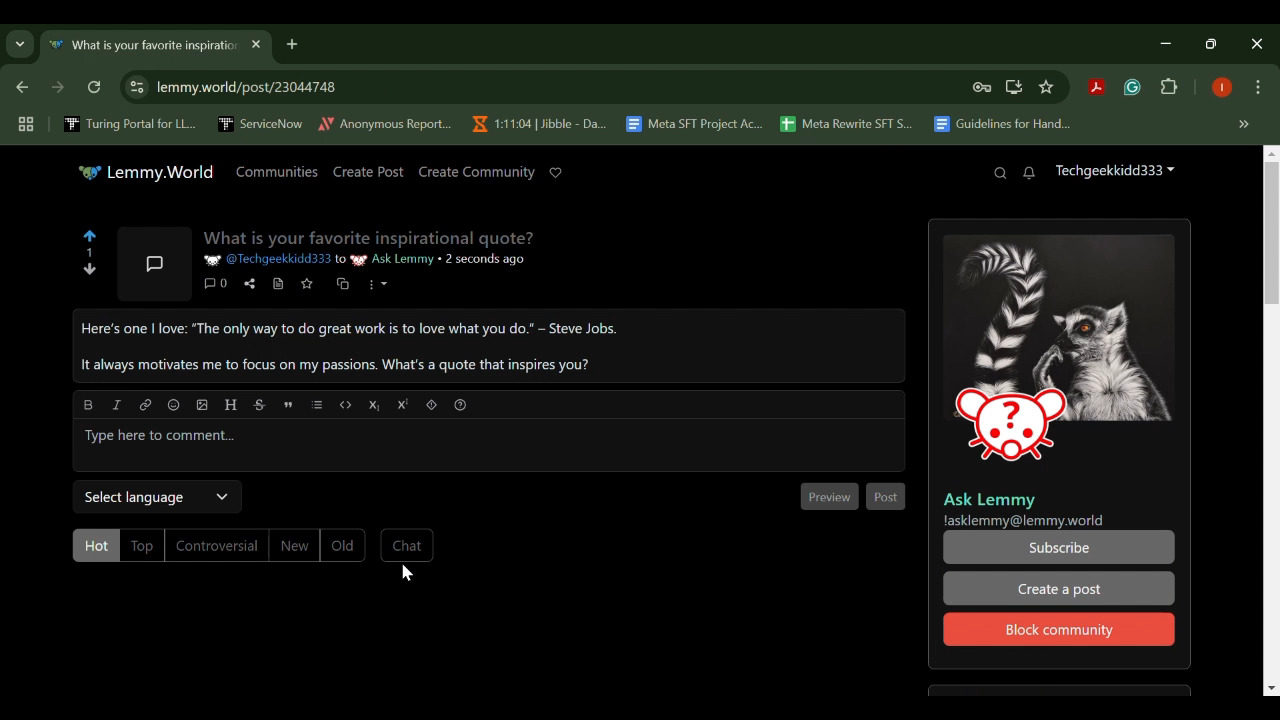 The image size is (1280, 720). What do you see at coordinates (158, 497) in the screenshot?
I see `Select Language ` at bounding box center [158, 497].